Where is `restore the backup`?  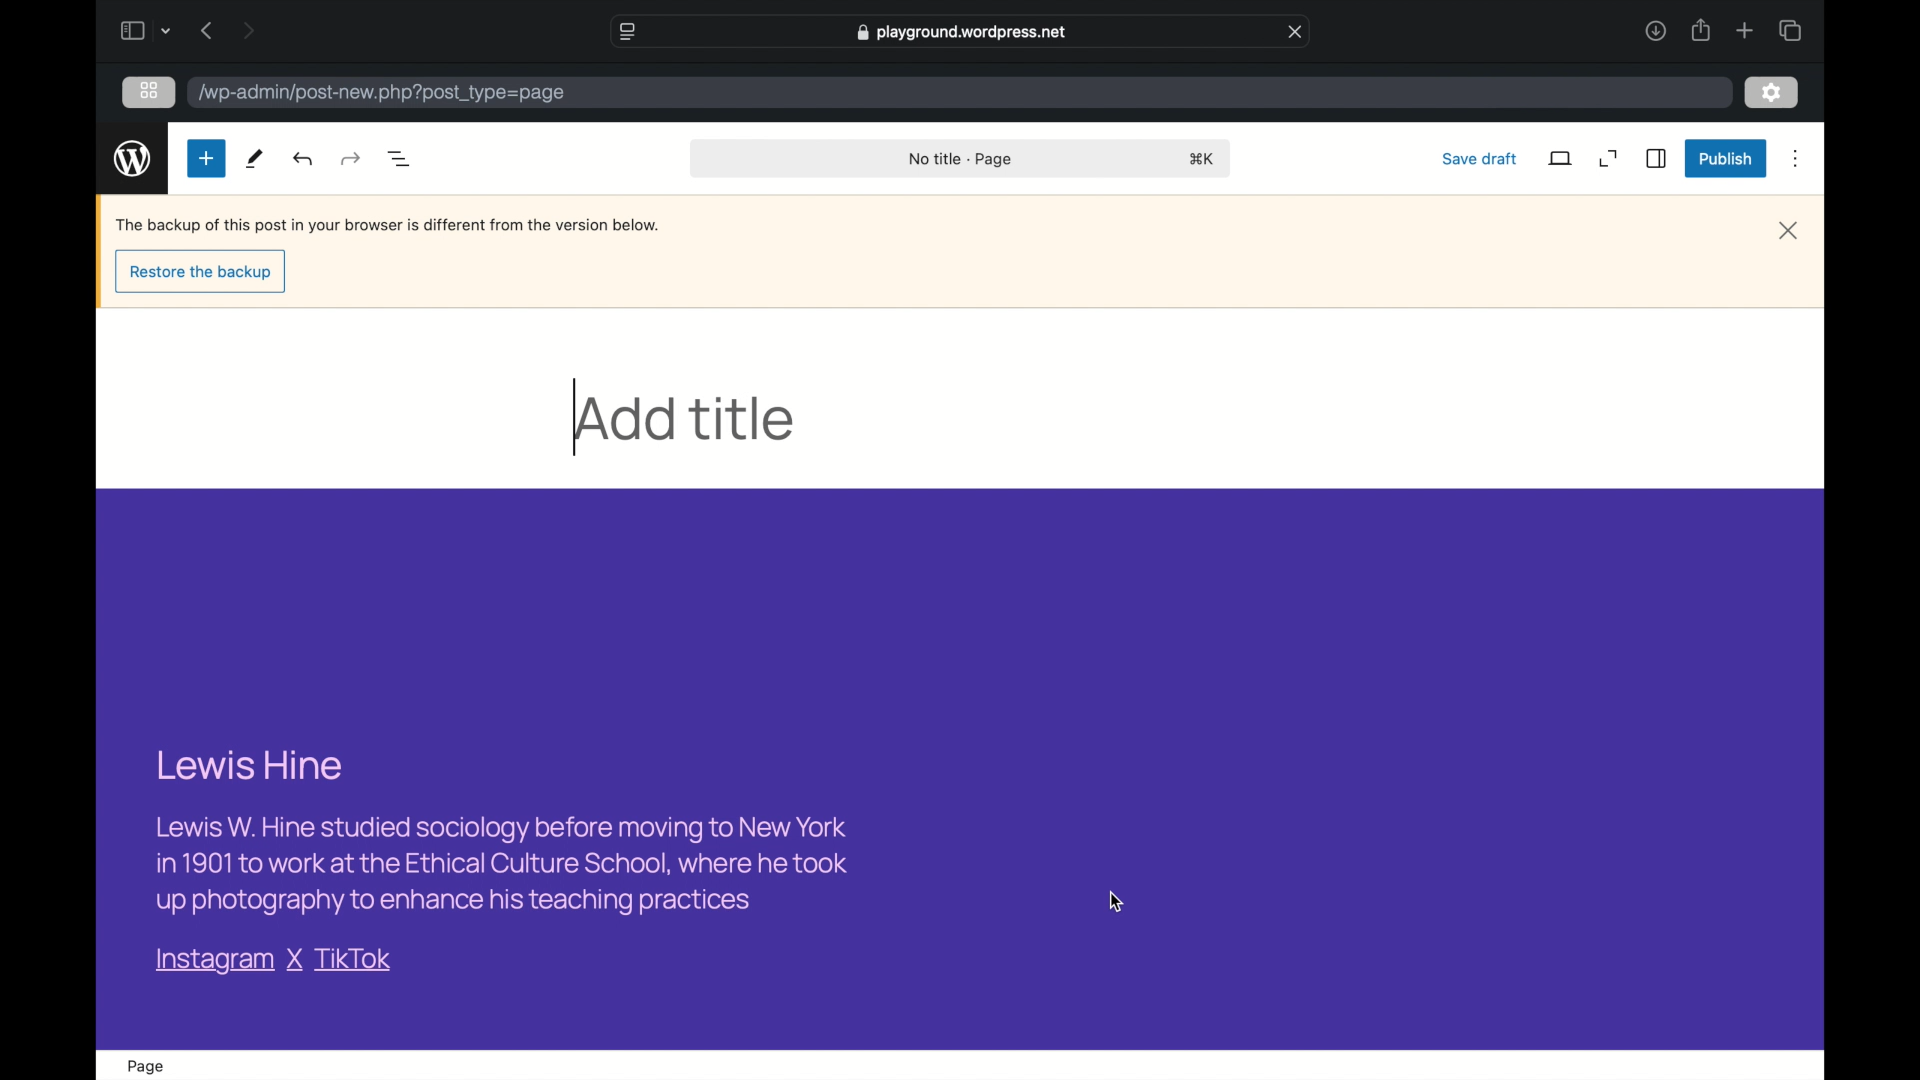
restore the backup is located at coordinates (202, 273).